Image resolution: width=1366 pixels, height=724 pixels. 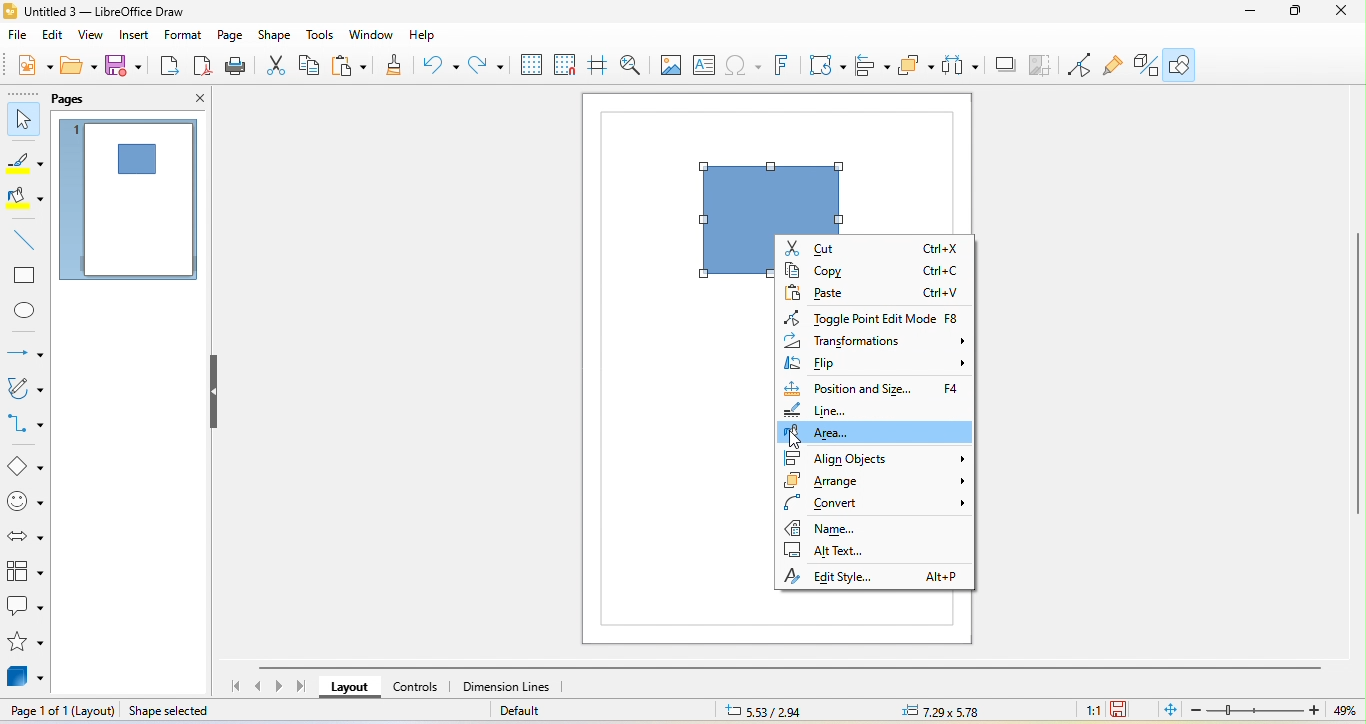 I want to click on fill color, so click(x=26, y=200).